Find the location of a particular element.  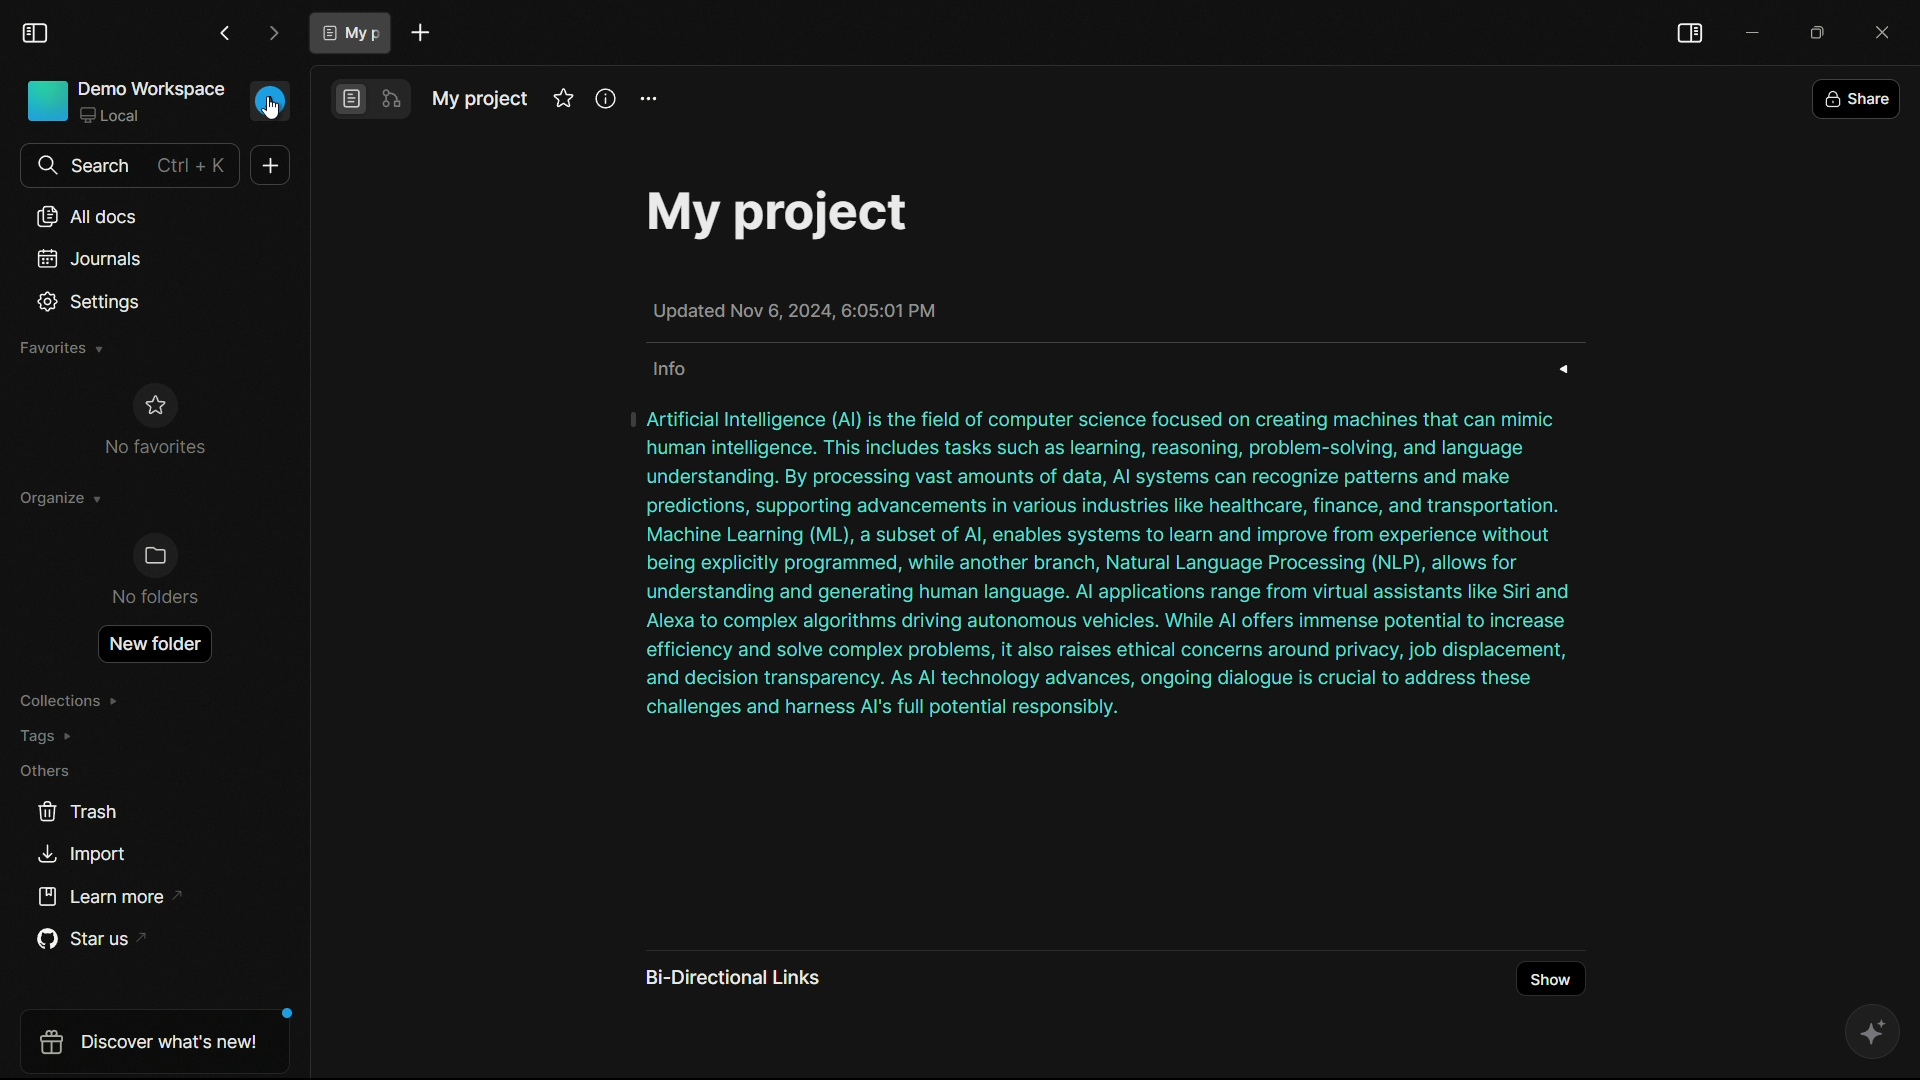

share is located at coordinates (1858, 99).